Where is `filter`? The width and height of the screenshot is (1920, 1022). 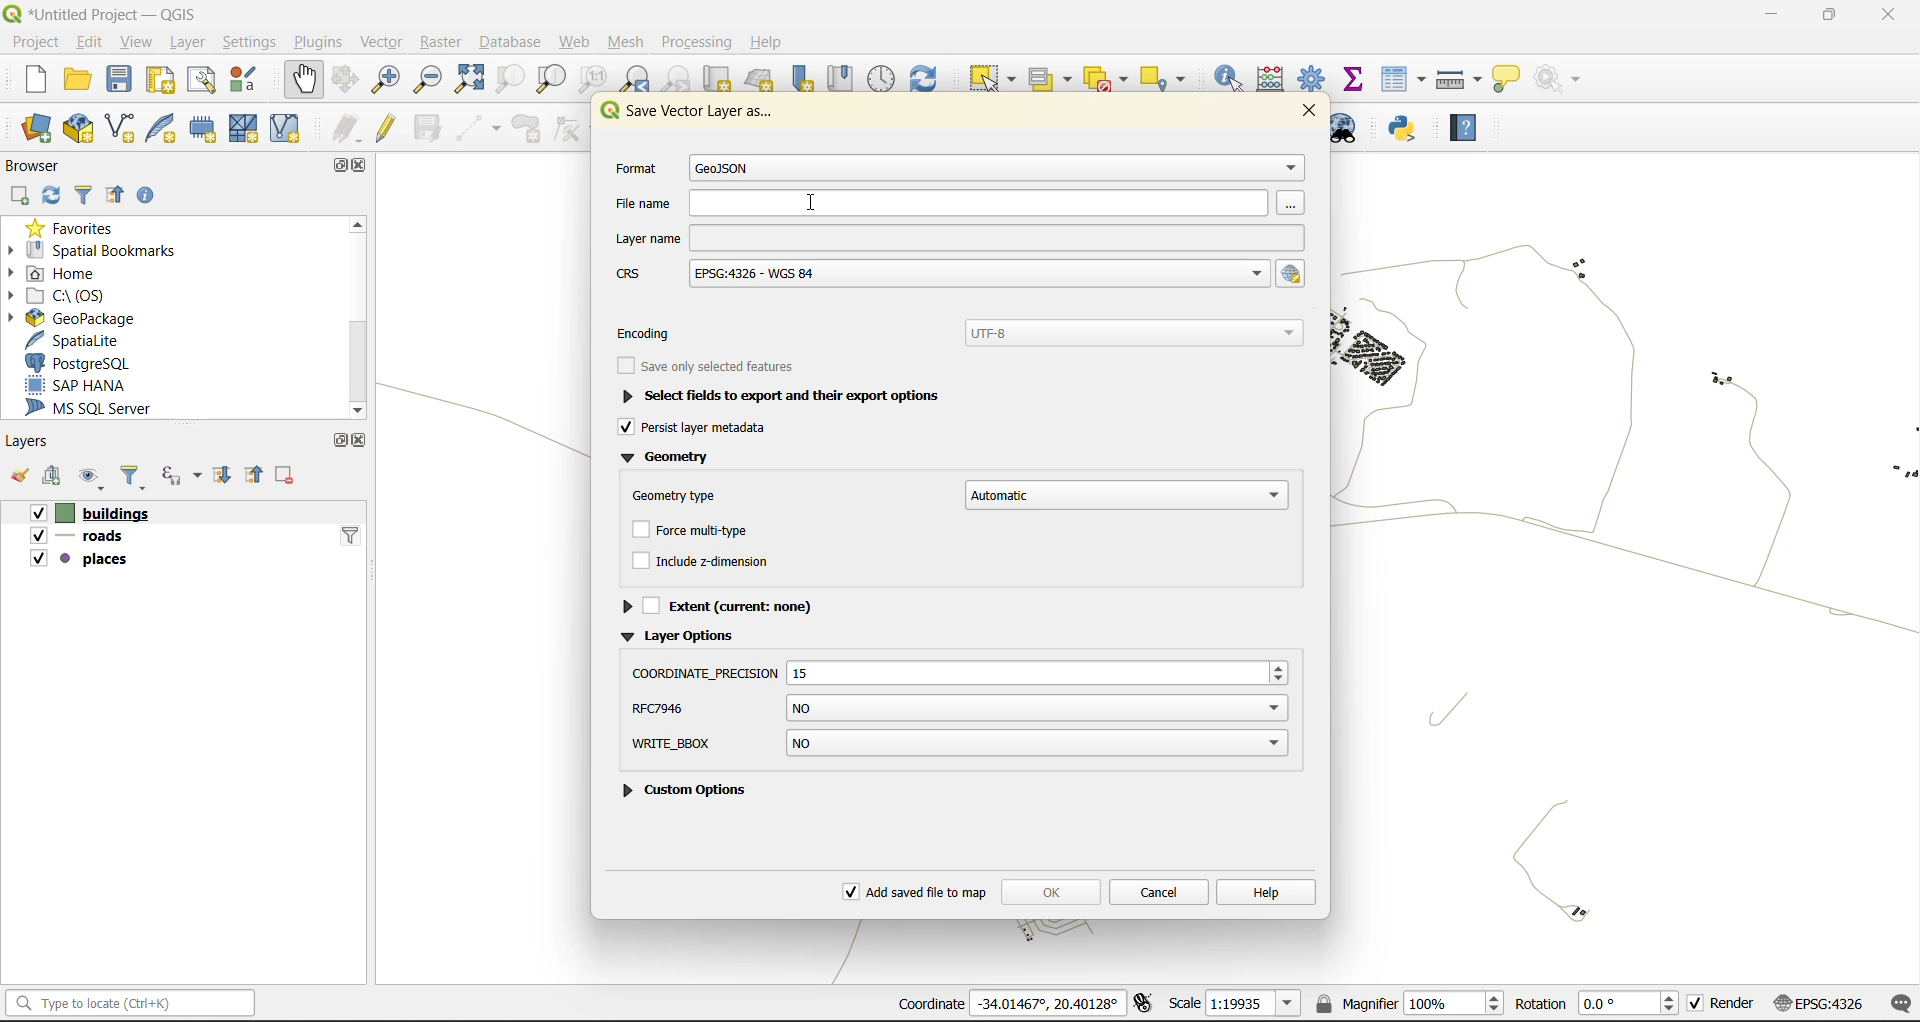 filter is located at coordinates (85, 194).